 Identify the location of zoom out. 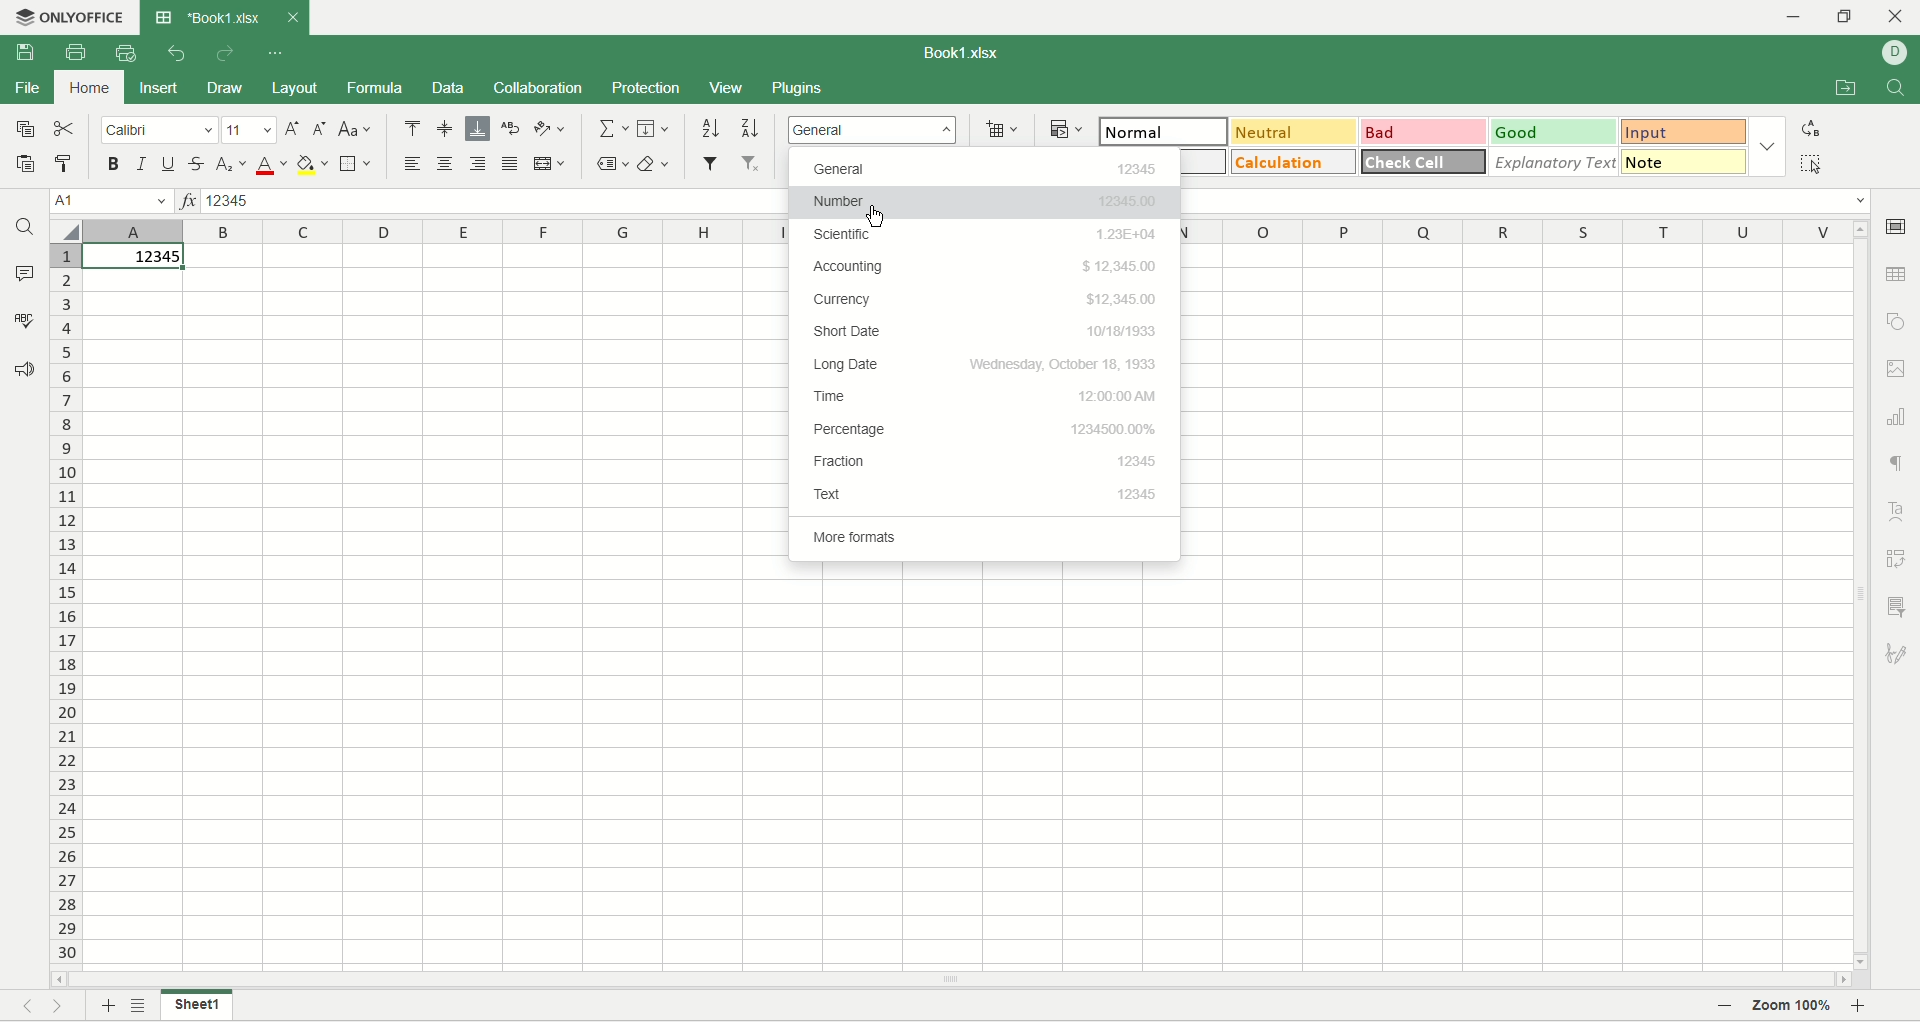
(1726, 1007).